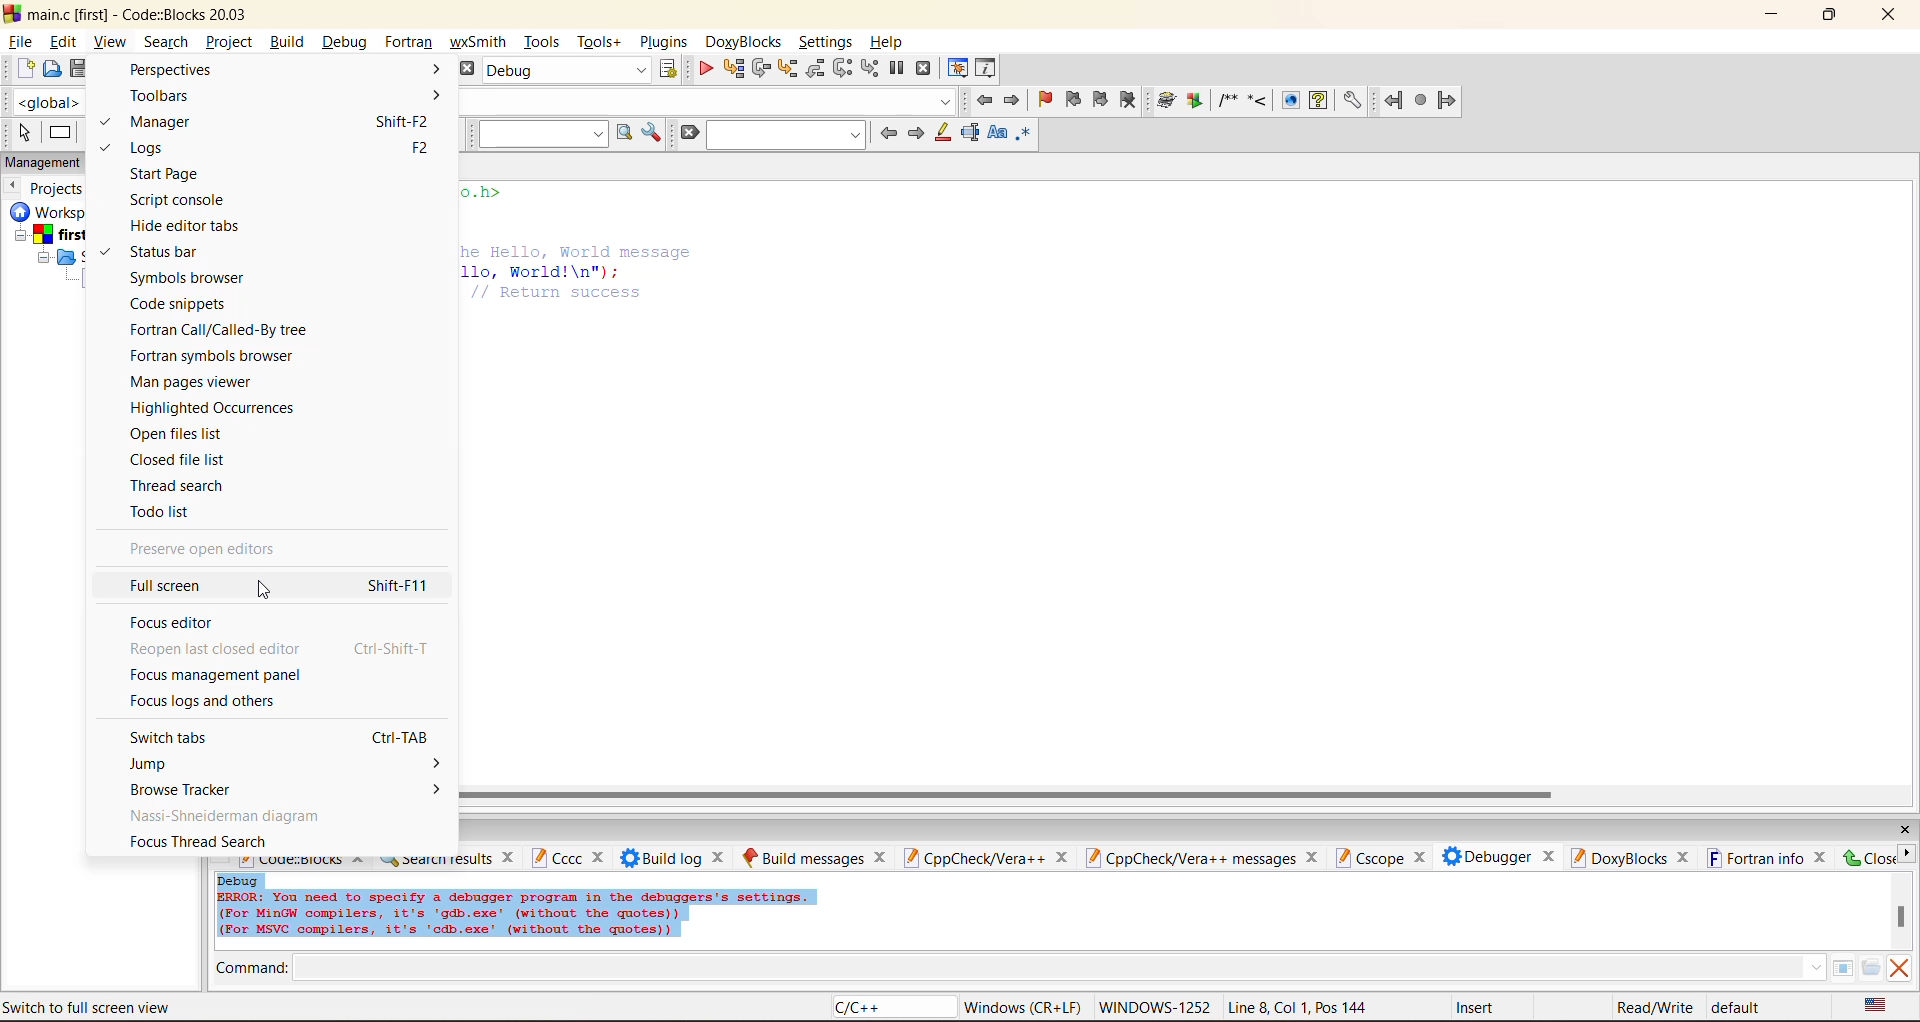 The image size is (1920, 1022). What do you see at coordinates (708, 69) in the screenshot?
I see `debug/continue` at bounding box center [708, 69].